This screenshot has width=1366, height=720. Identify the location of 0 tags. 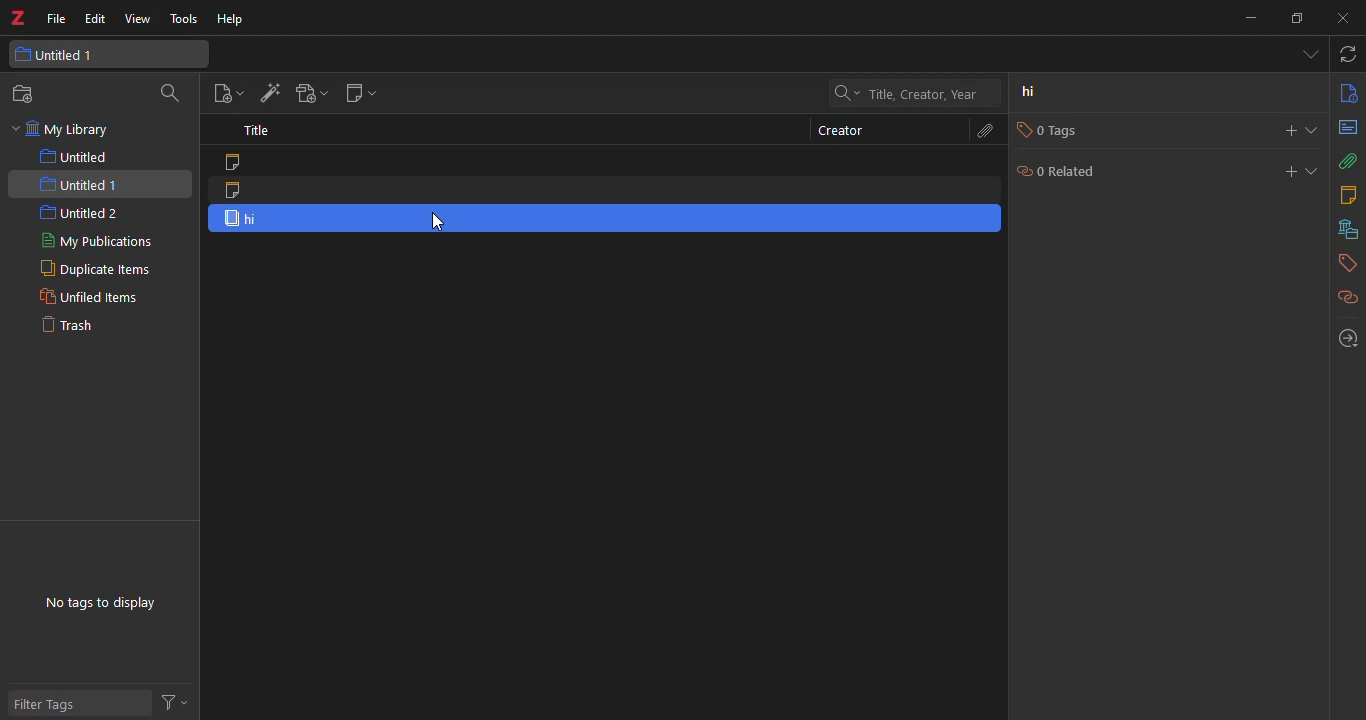
(1052, 131).